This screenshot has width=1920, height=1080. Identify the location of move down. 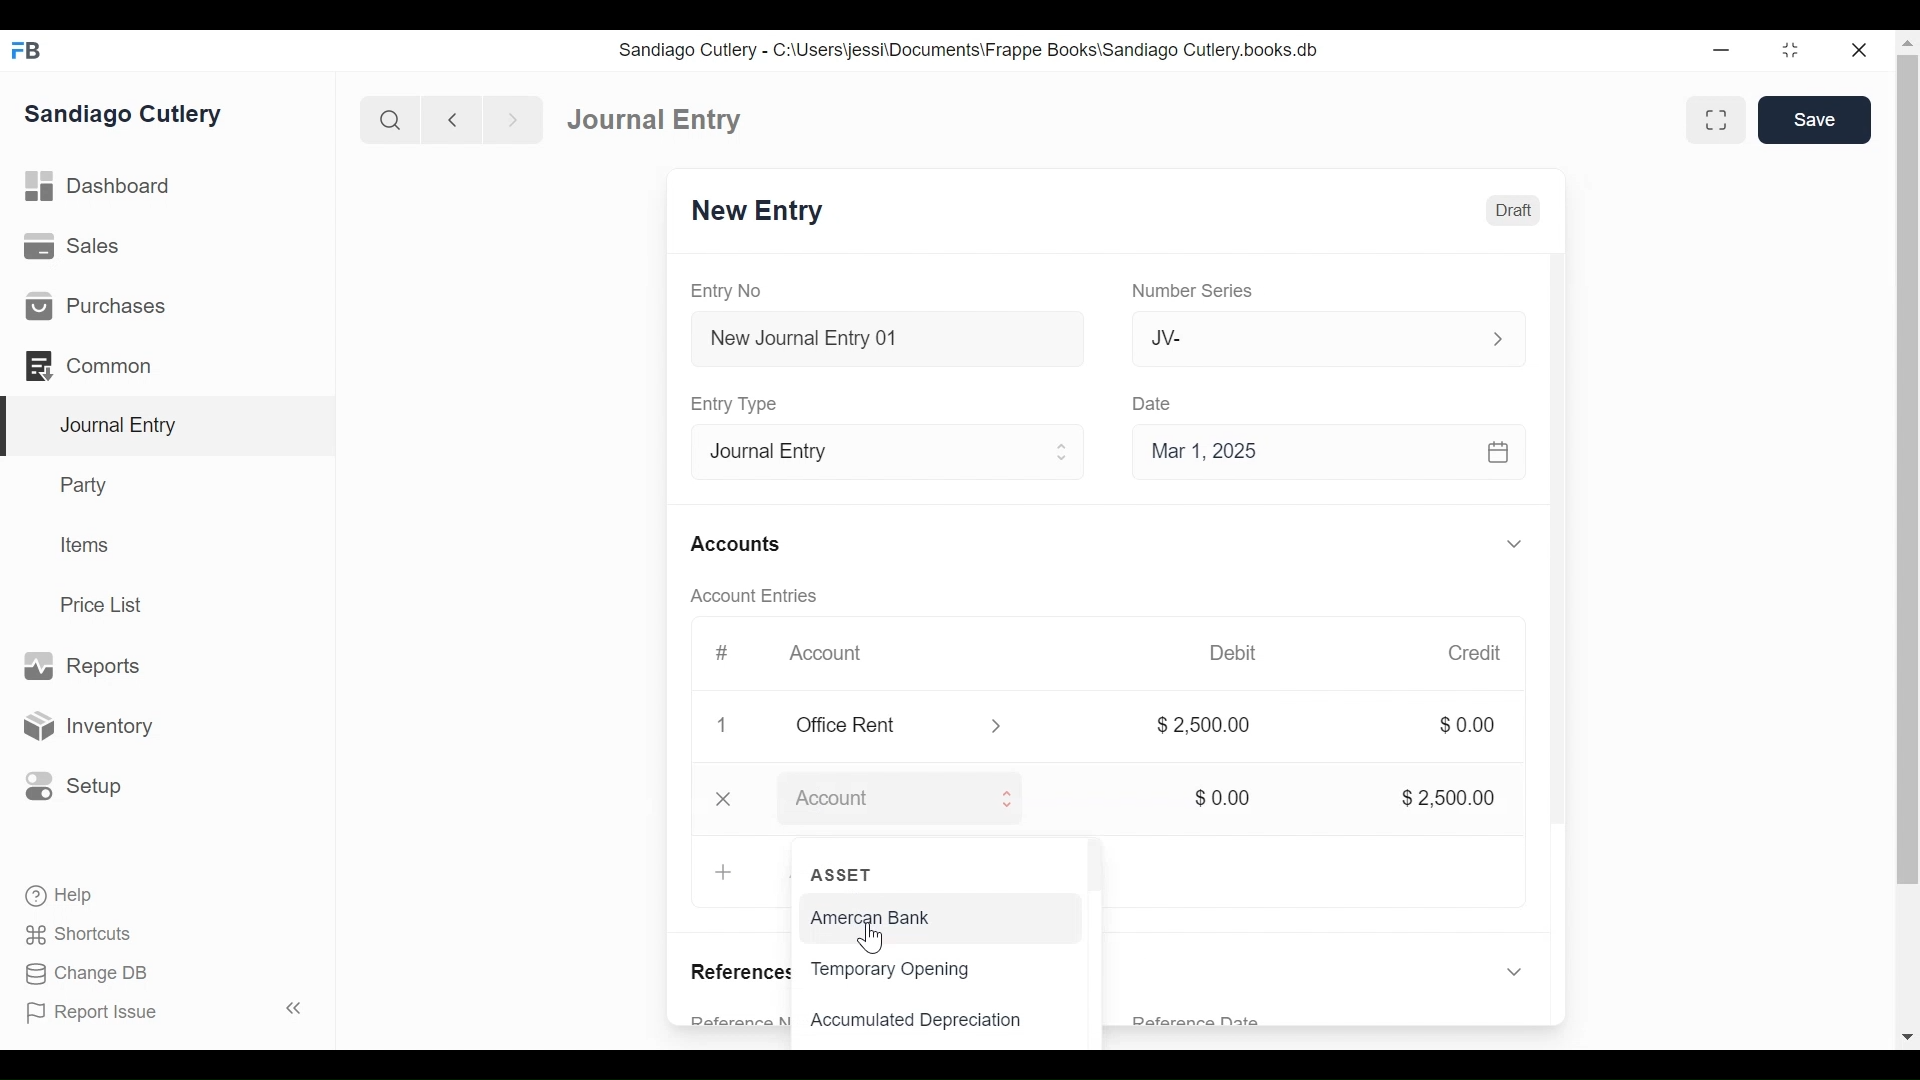
(1908, 1033).